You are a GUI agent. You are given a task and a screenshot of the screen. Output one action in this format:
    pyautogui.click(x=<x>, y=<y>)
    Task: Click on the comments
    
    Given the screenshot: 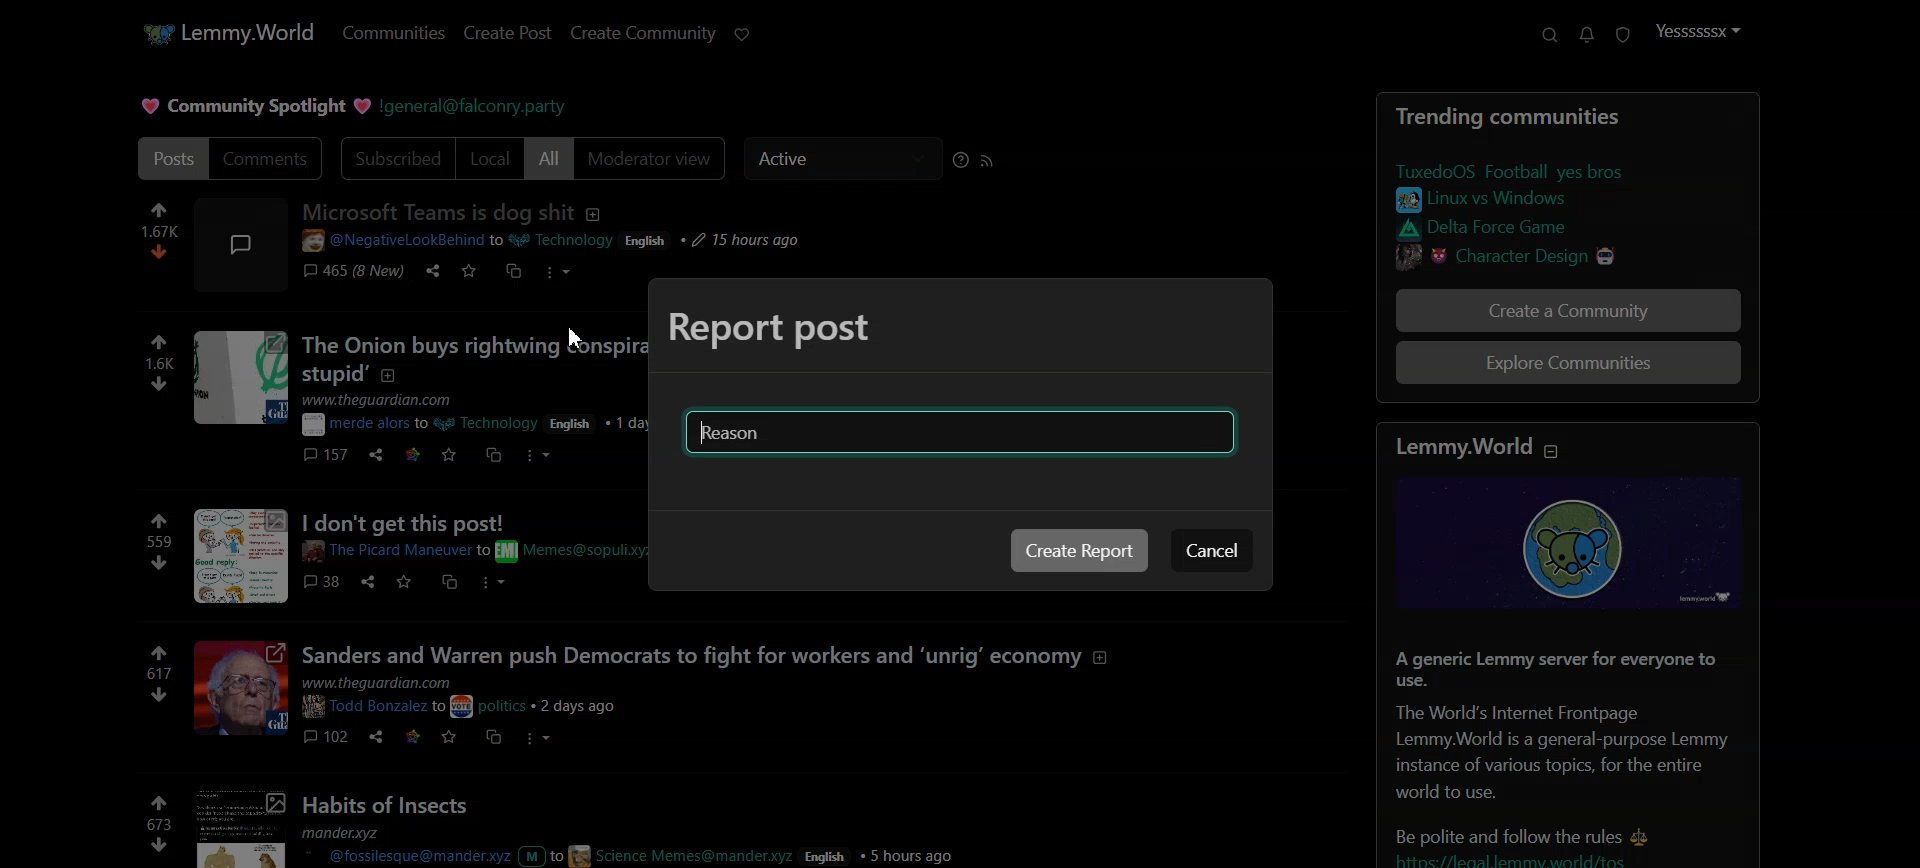 What is the action you would take?
    pyautogui.click(x=326, y=582)
    